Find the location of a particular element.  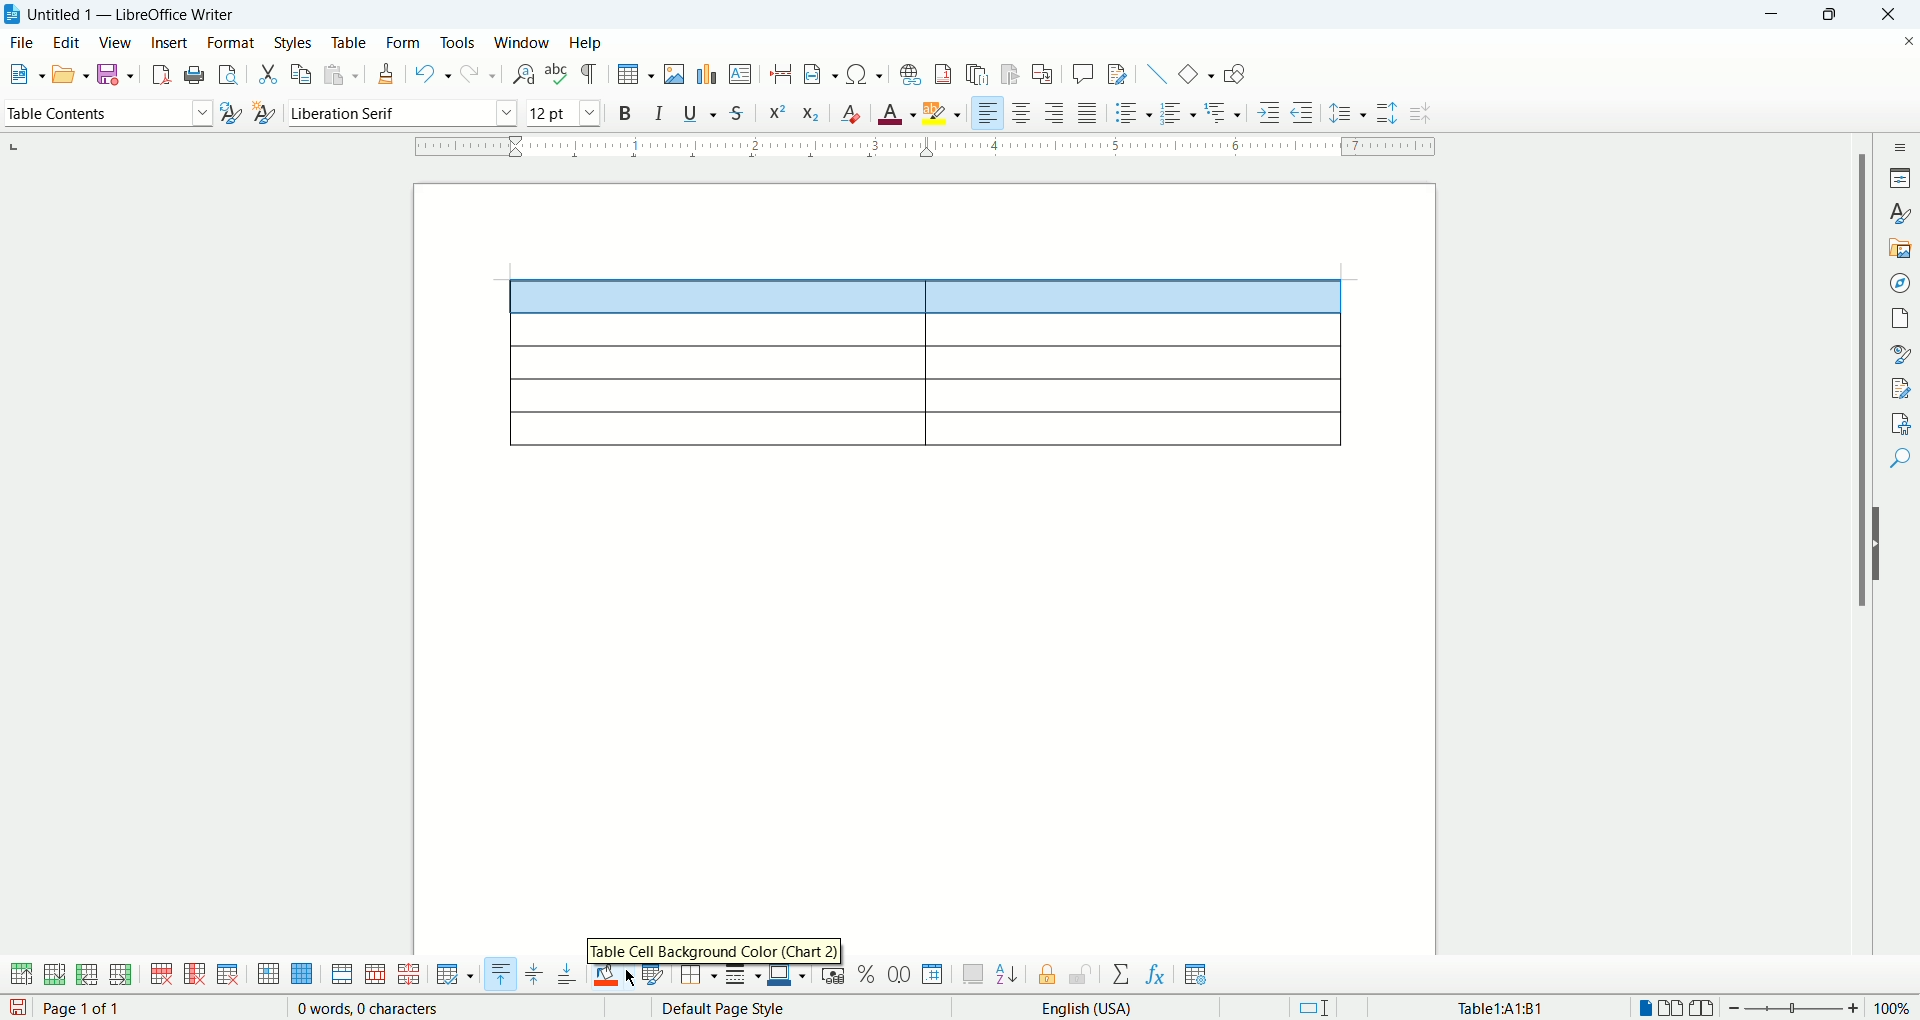

single page view is located at coordinates (1643, 1008).